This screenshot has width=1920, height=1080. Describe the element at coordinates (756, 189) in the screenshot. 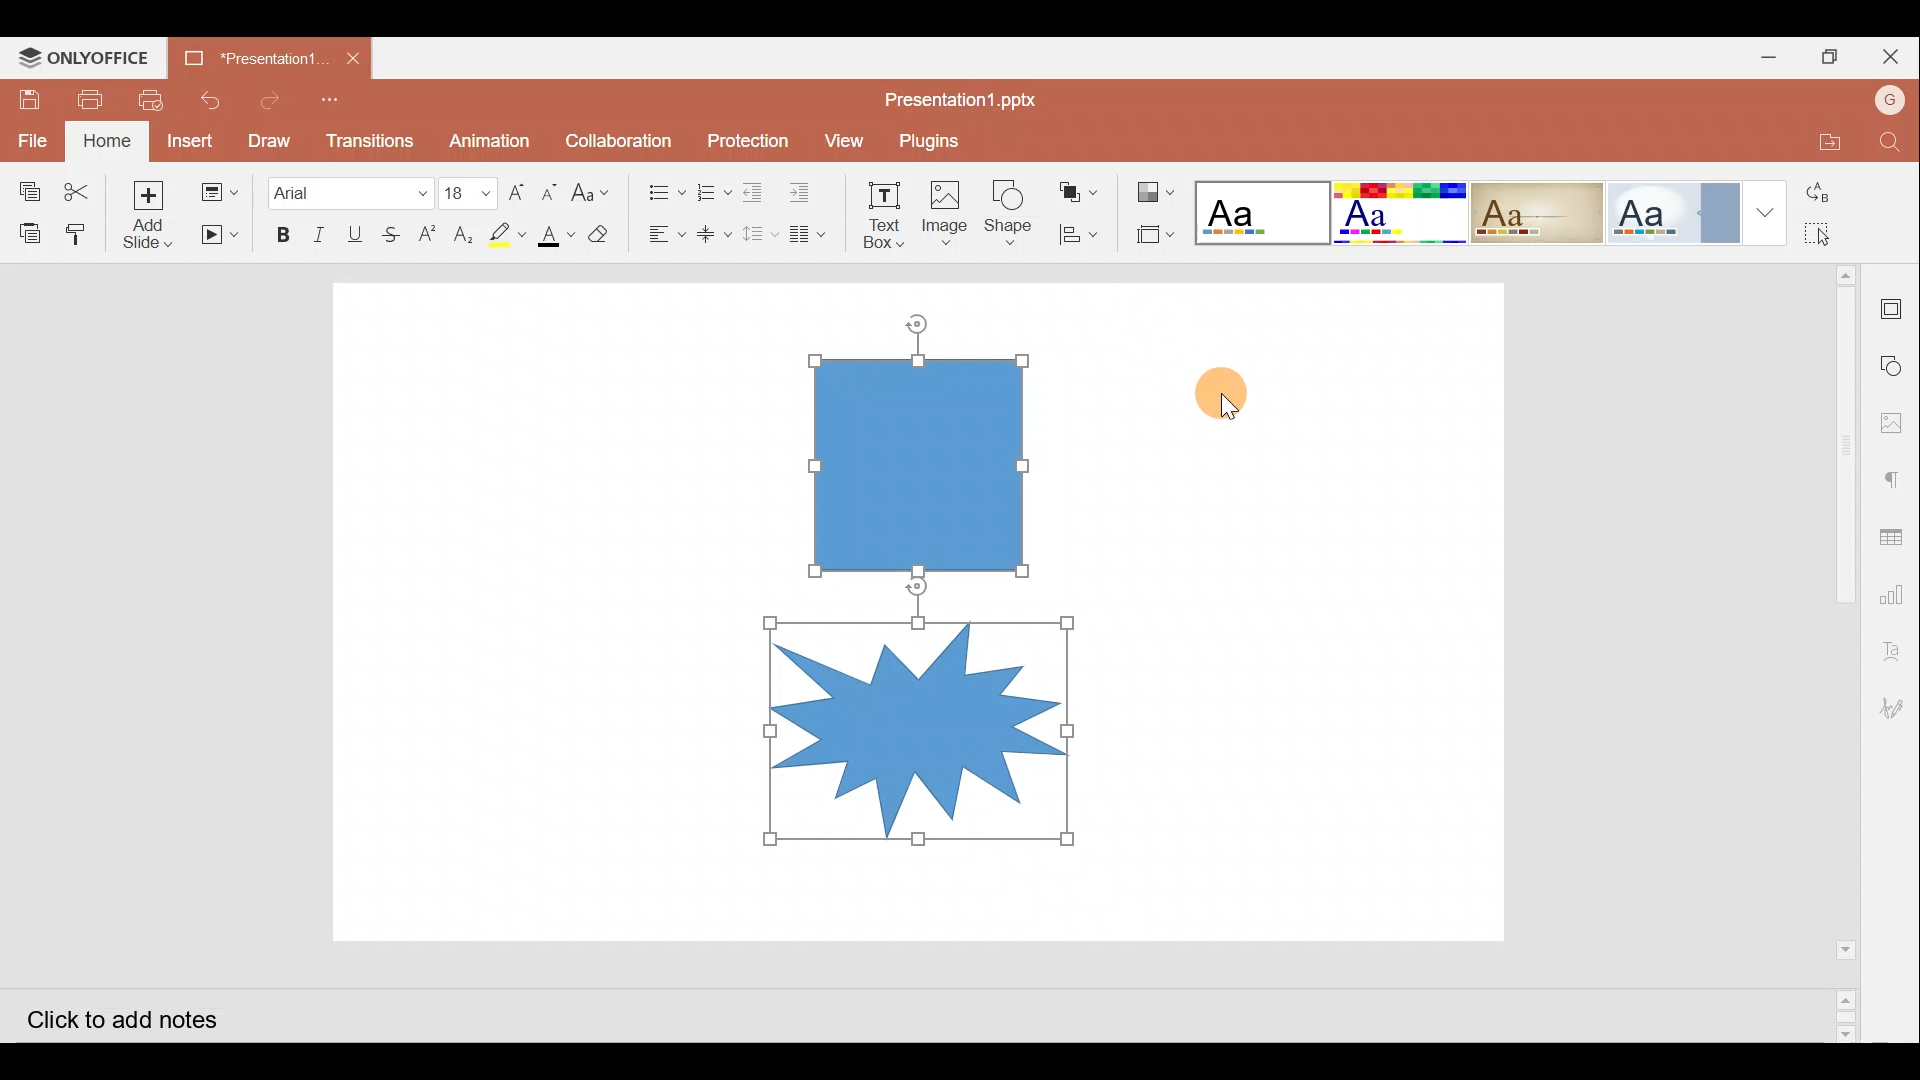

I see `Decrease indent` at that location.